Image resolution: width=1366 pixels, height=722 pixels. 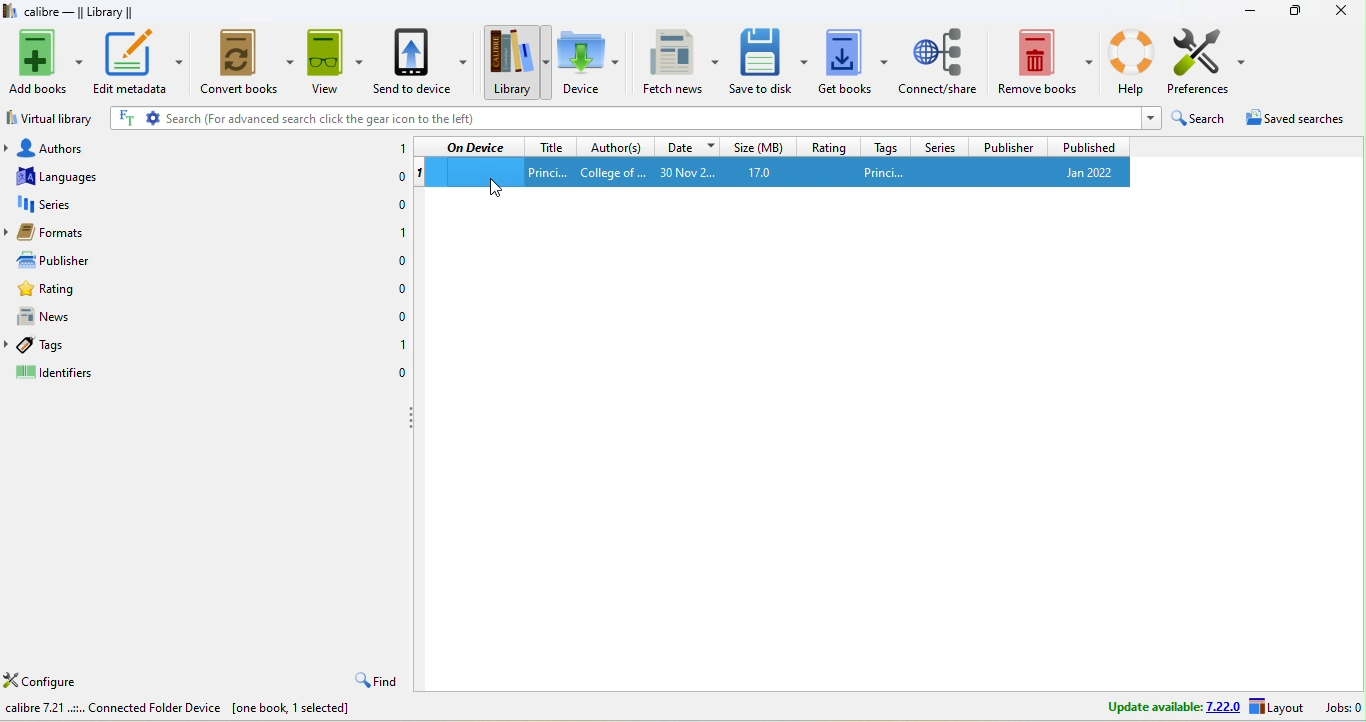 I want to click on 0, so click(x=402, y=290).